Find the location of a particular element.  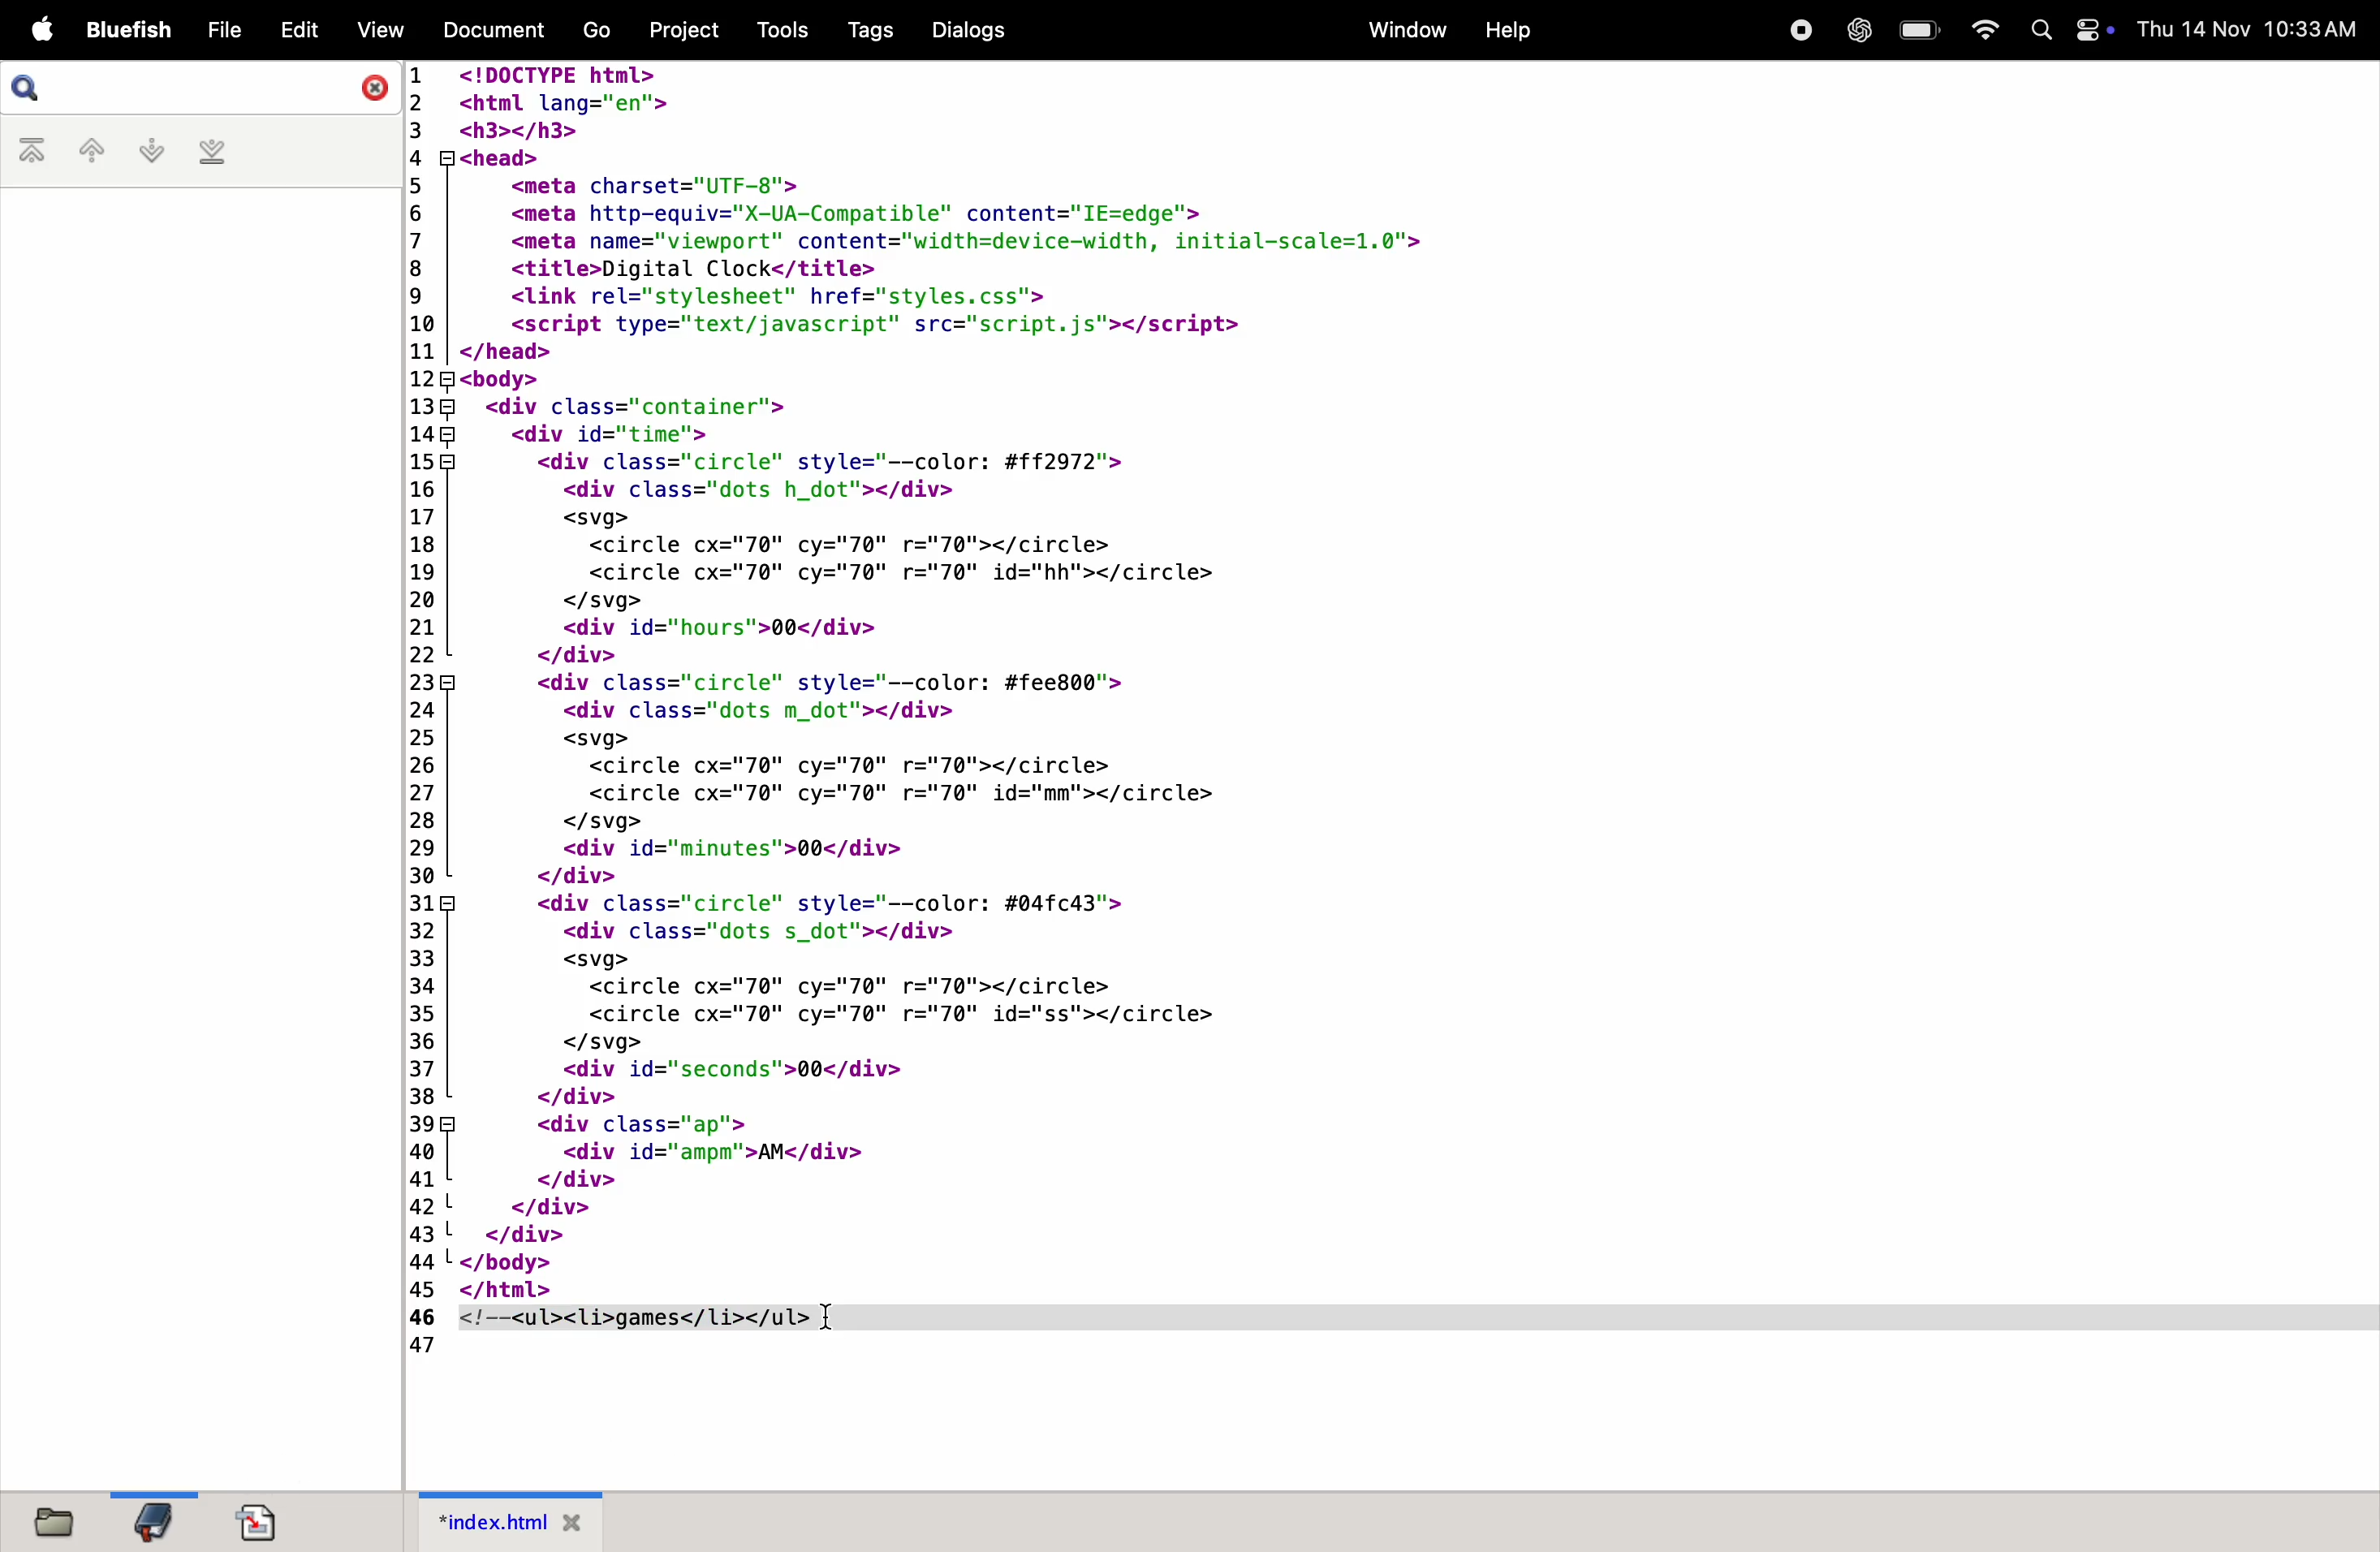

chatgpt is located at coordinates (1858, 32).